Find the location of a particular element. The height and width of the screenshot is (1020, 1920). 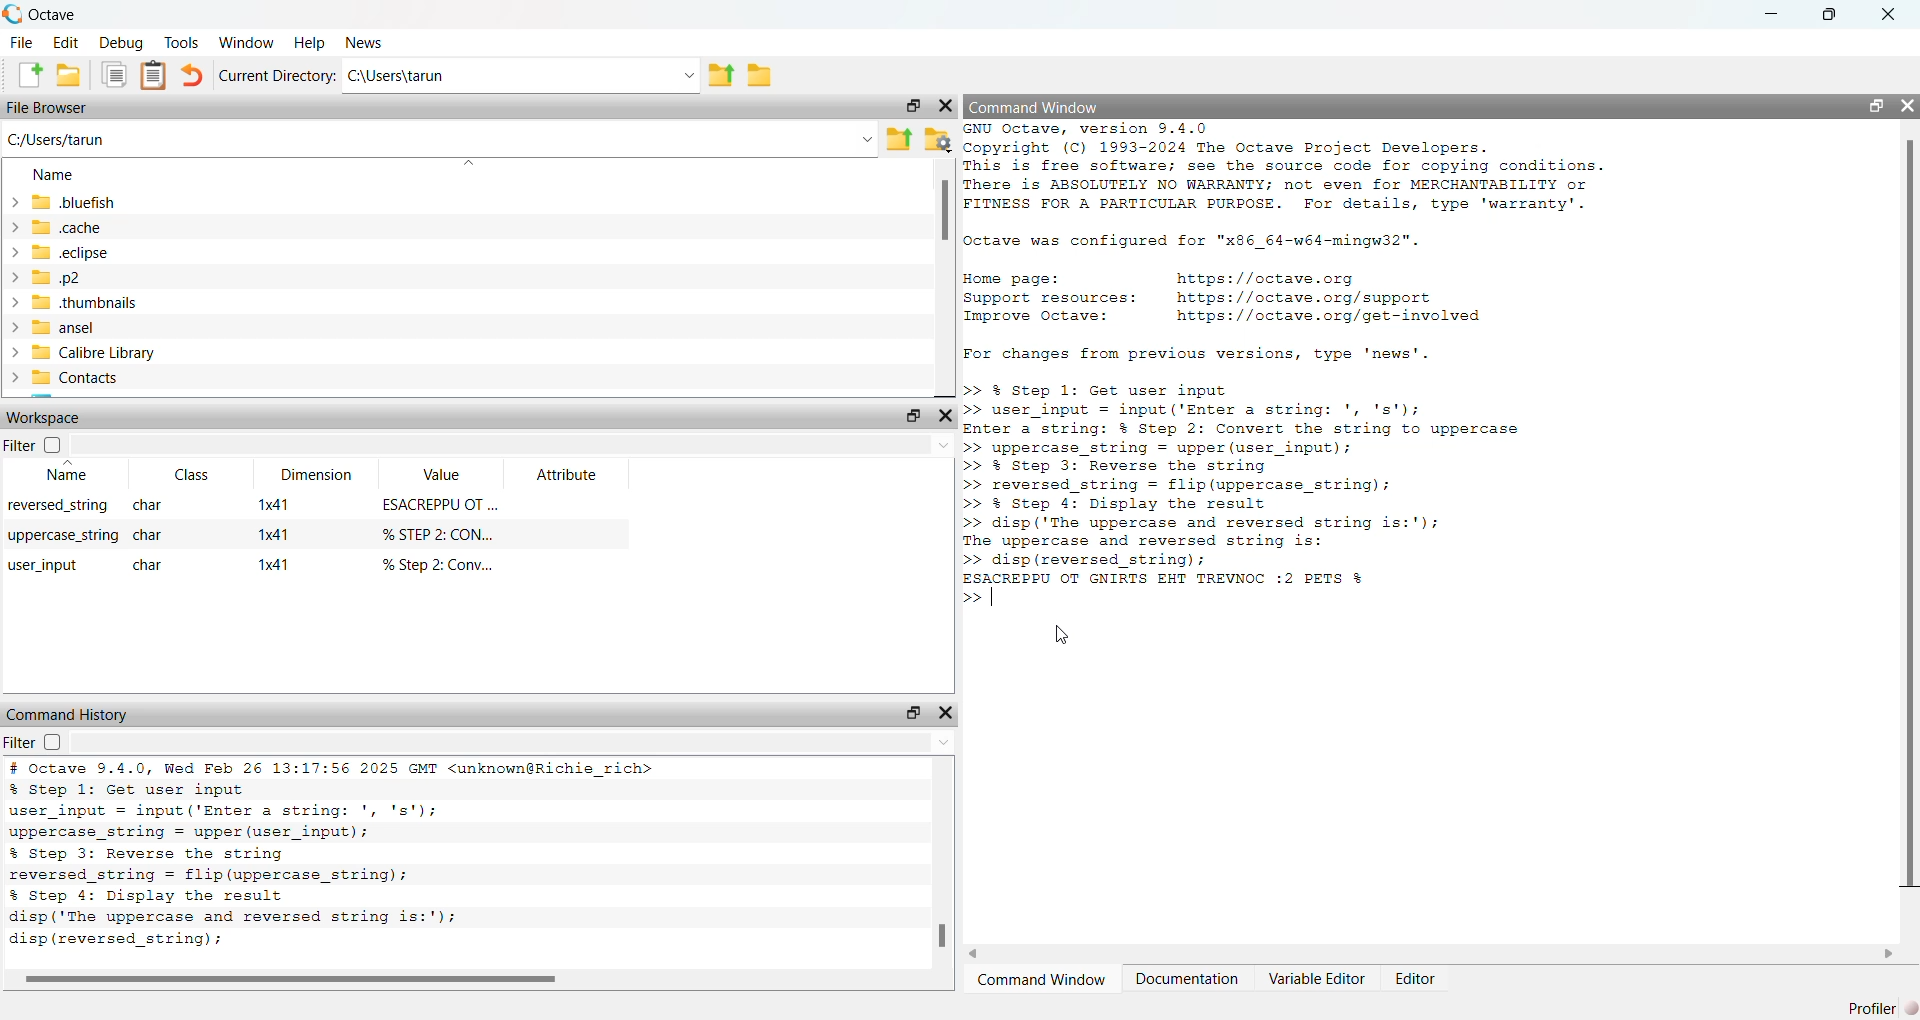

1x41 is located at coordinates (276, 504).